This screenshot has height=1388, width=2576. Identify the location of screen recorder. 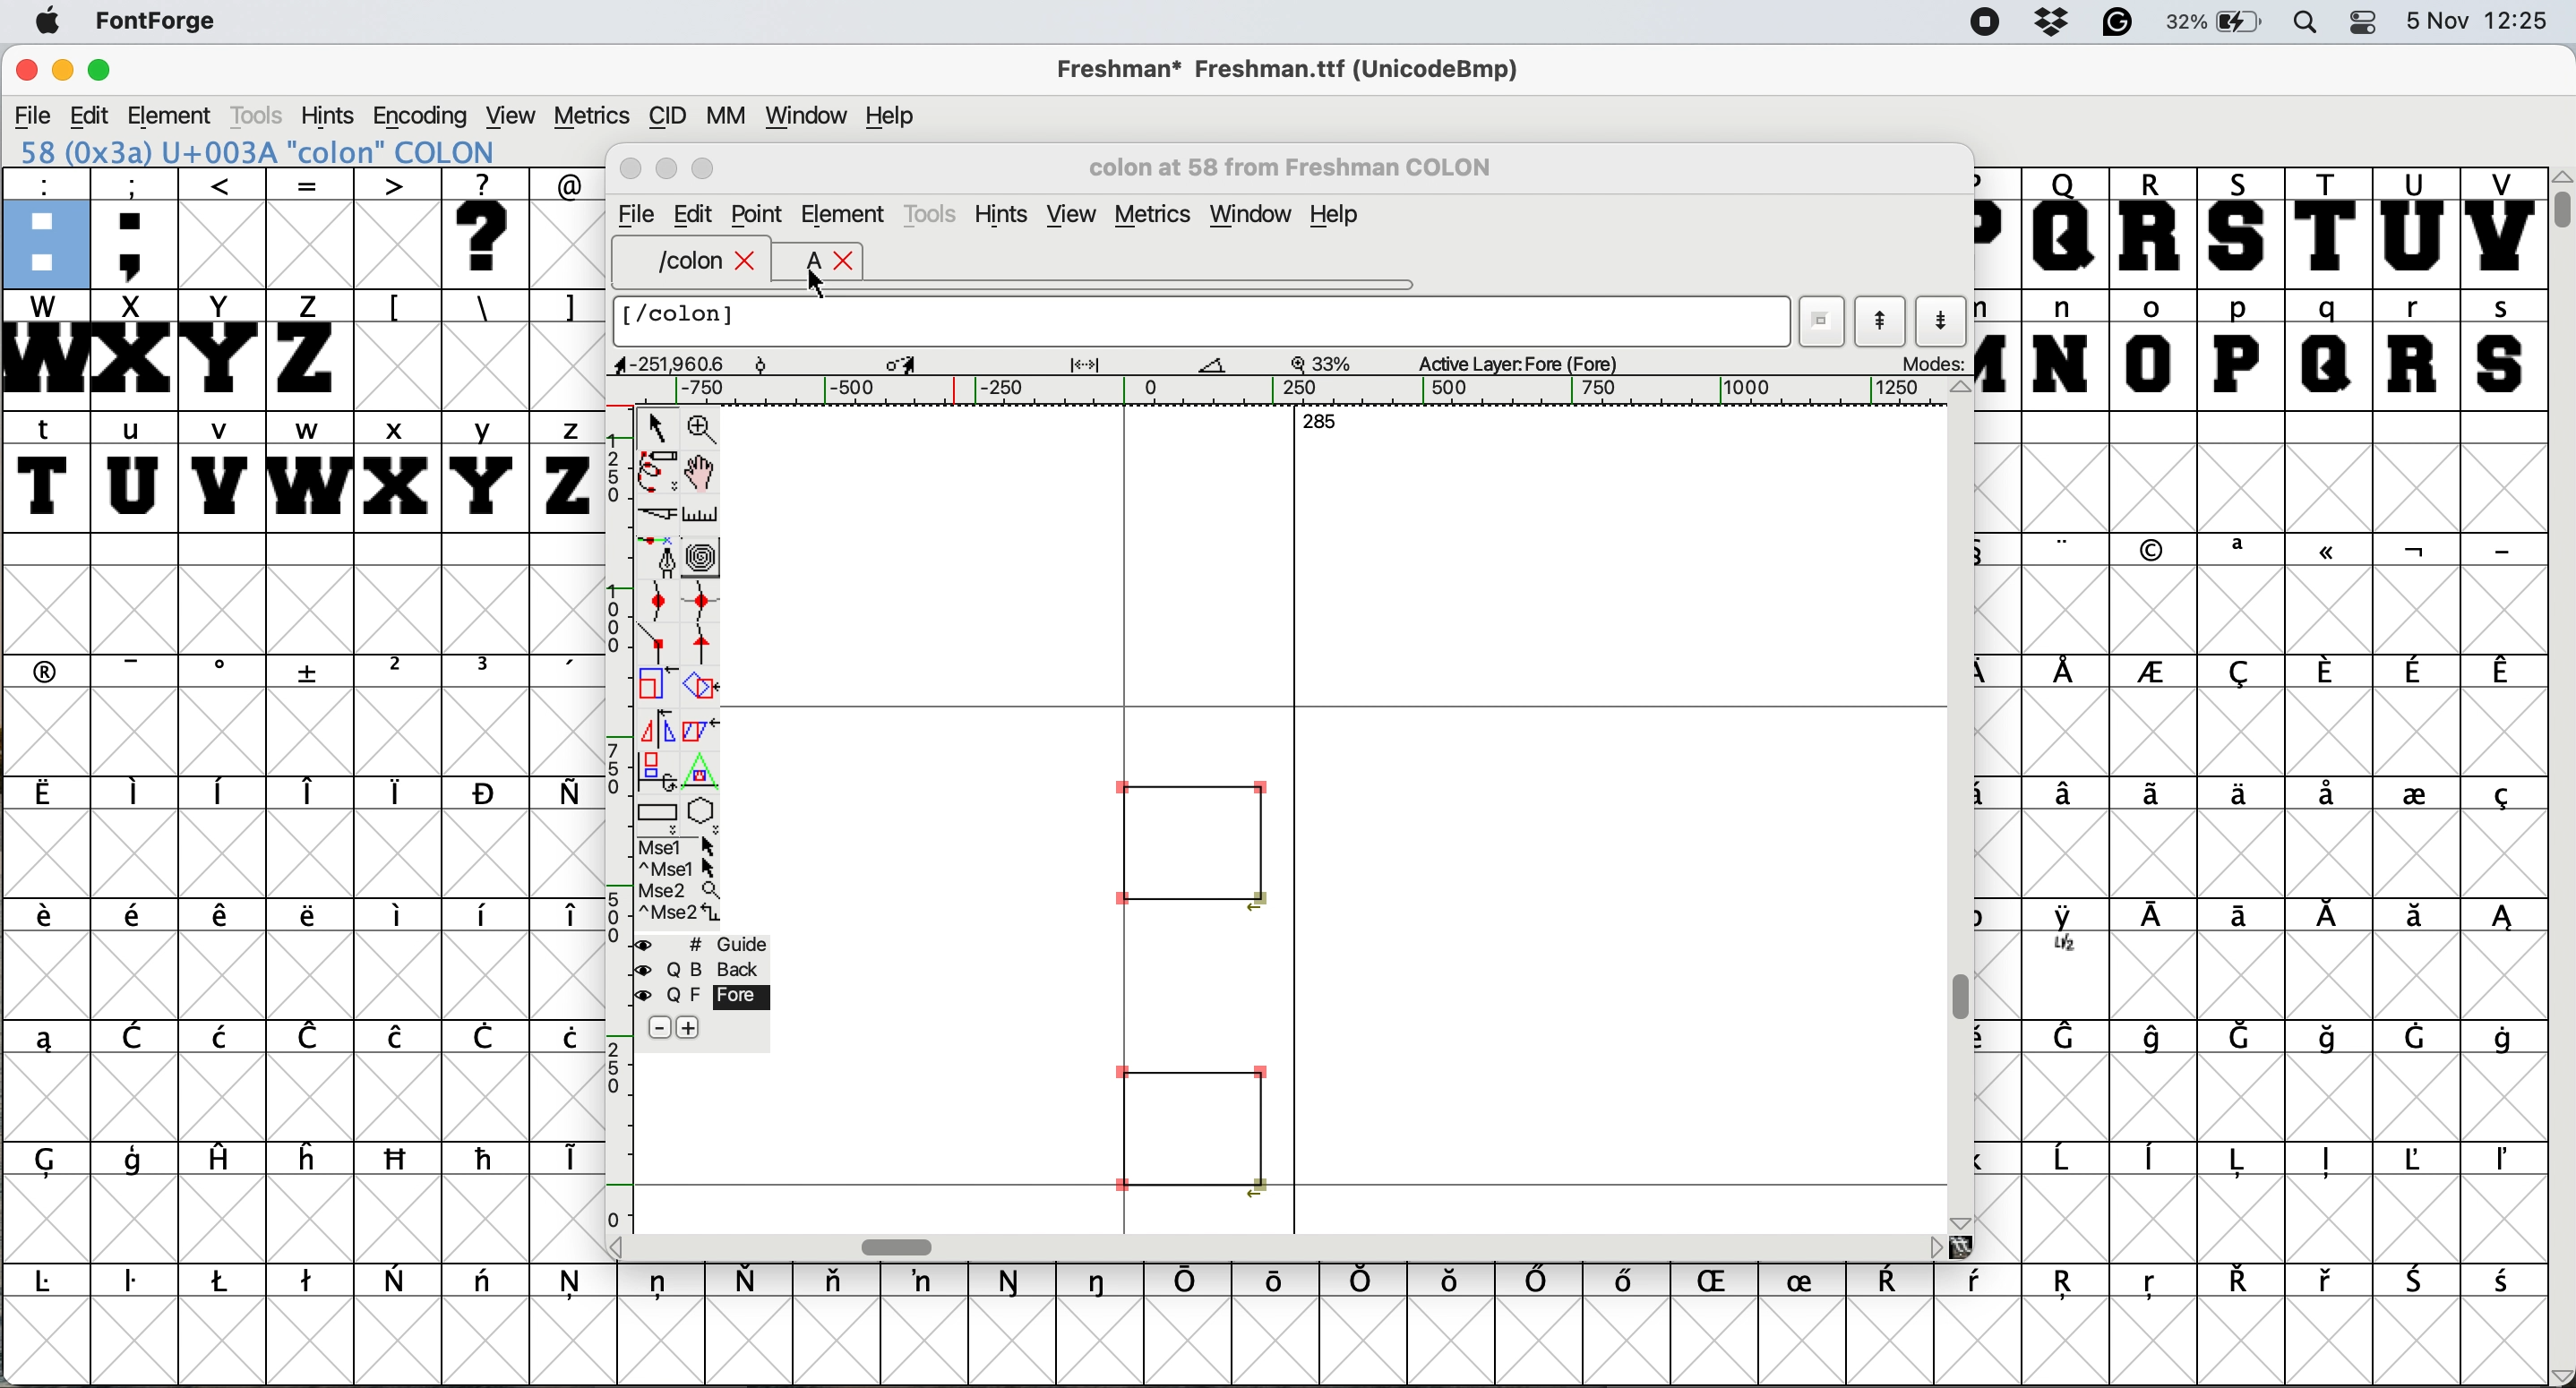
(1981, 23).